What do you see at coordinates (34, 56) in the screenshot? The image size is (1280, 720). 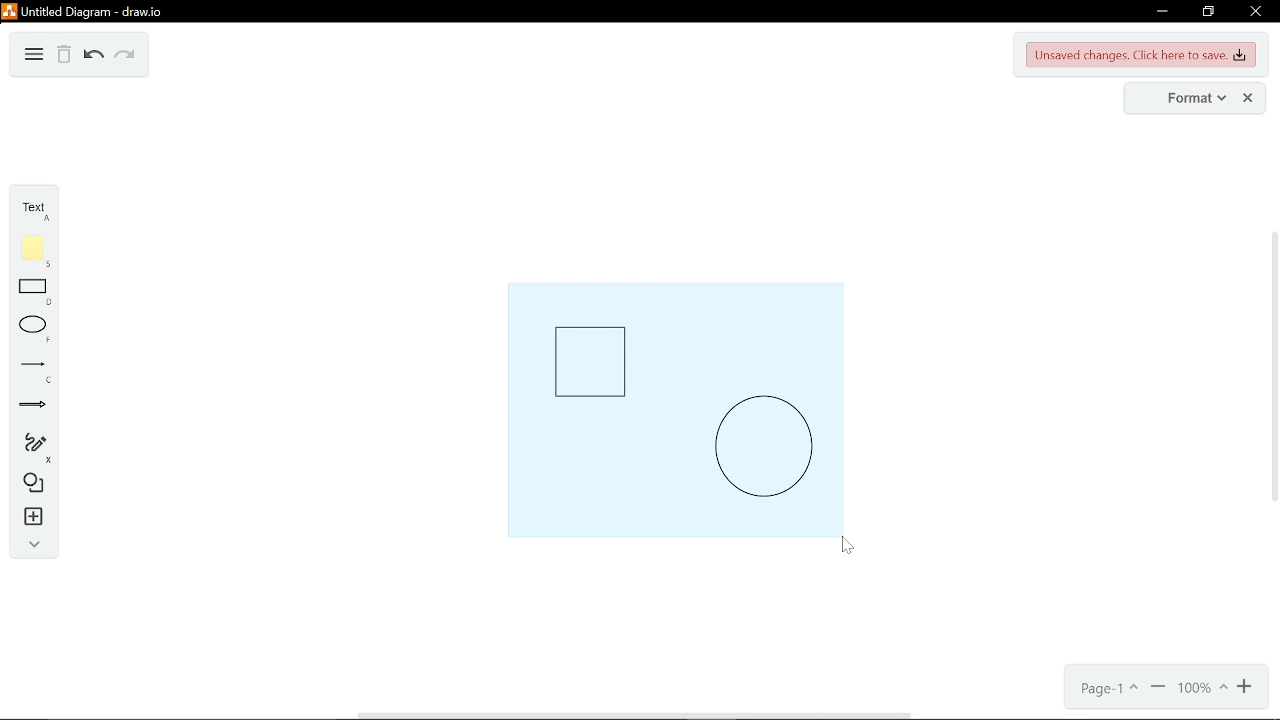 I see `diagram` at bounding box center [34, 56].